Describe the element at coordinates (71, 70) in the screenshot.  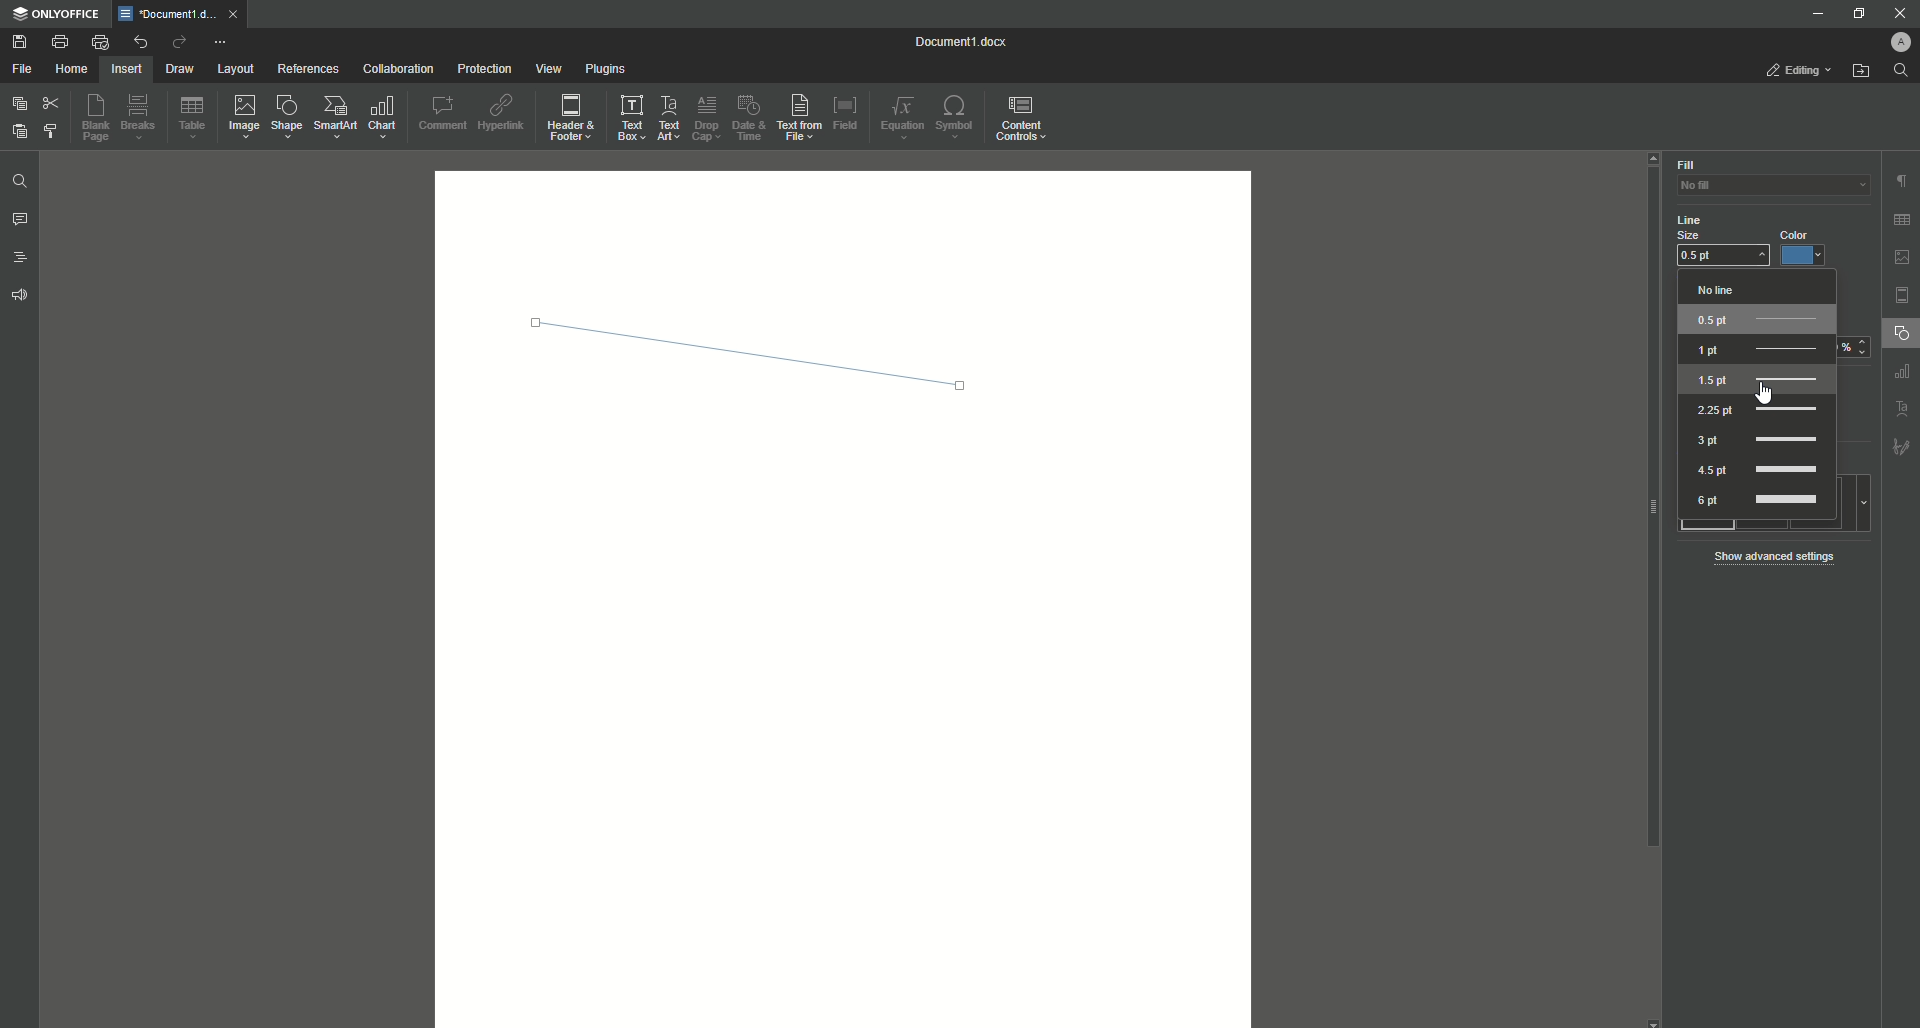
I see `Home` at that location.